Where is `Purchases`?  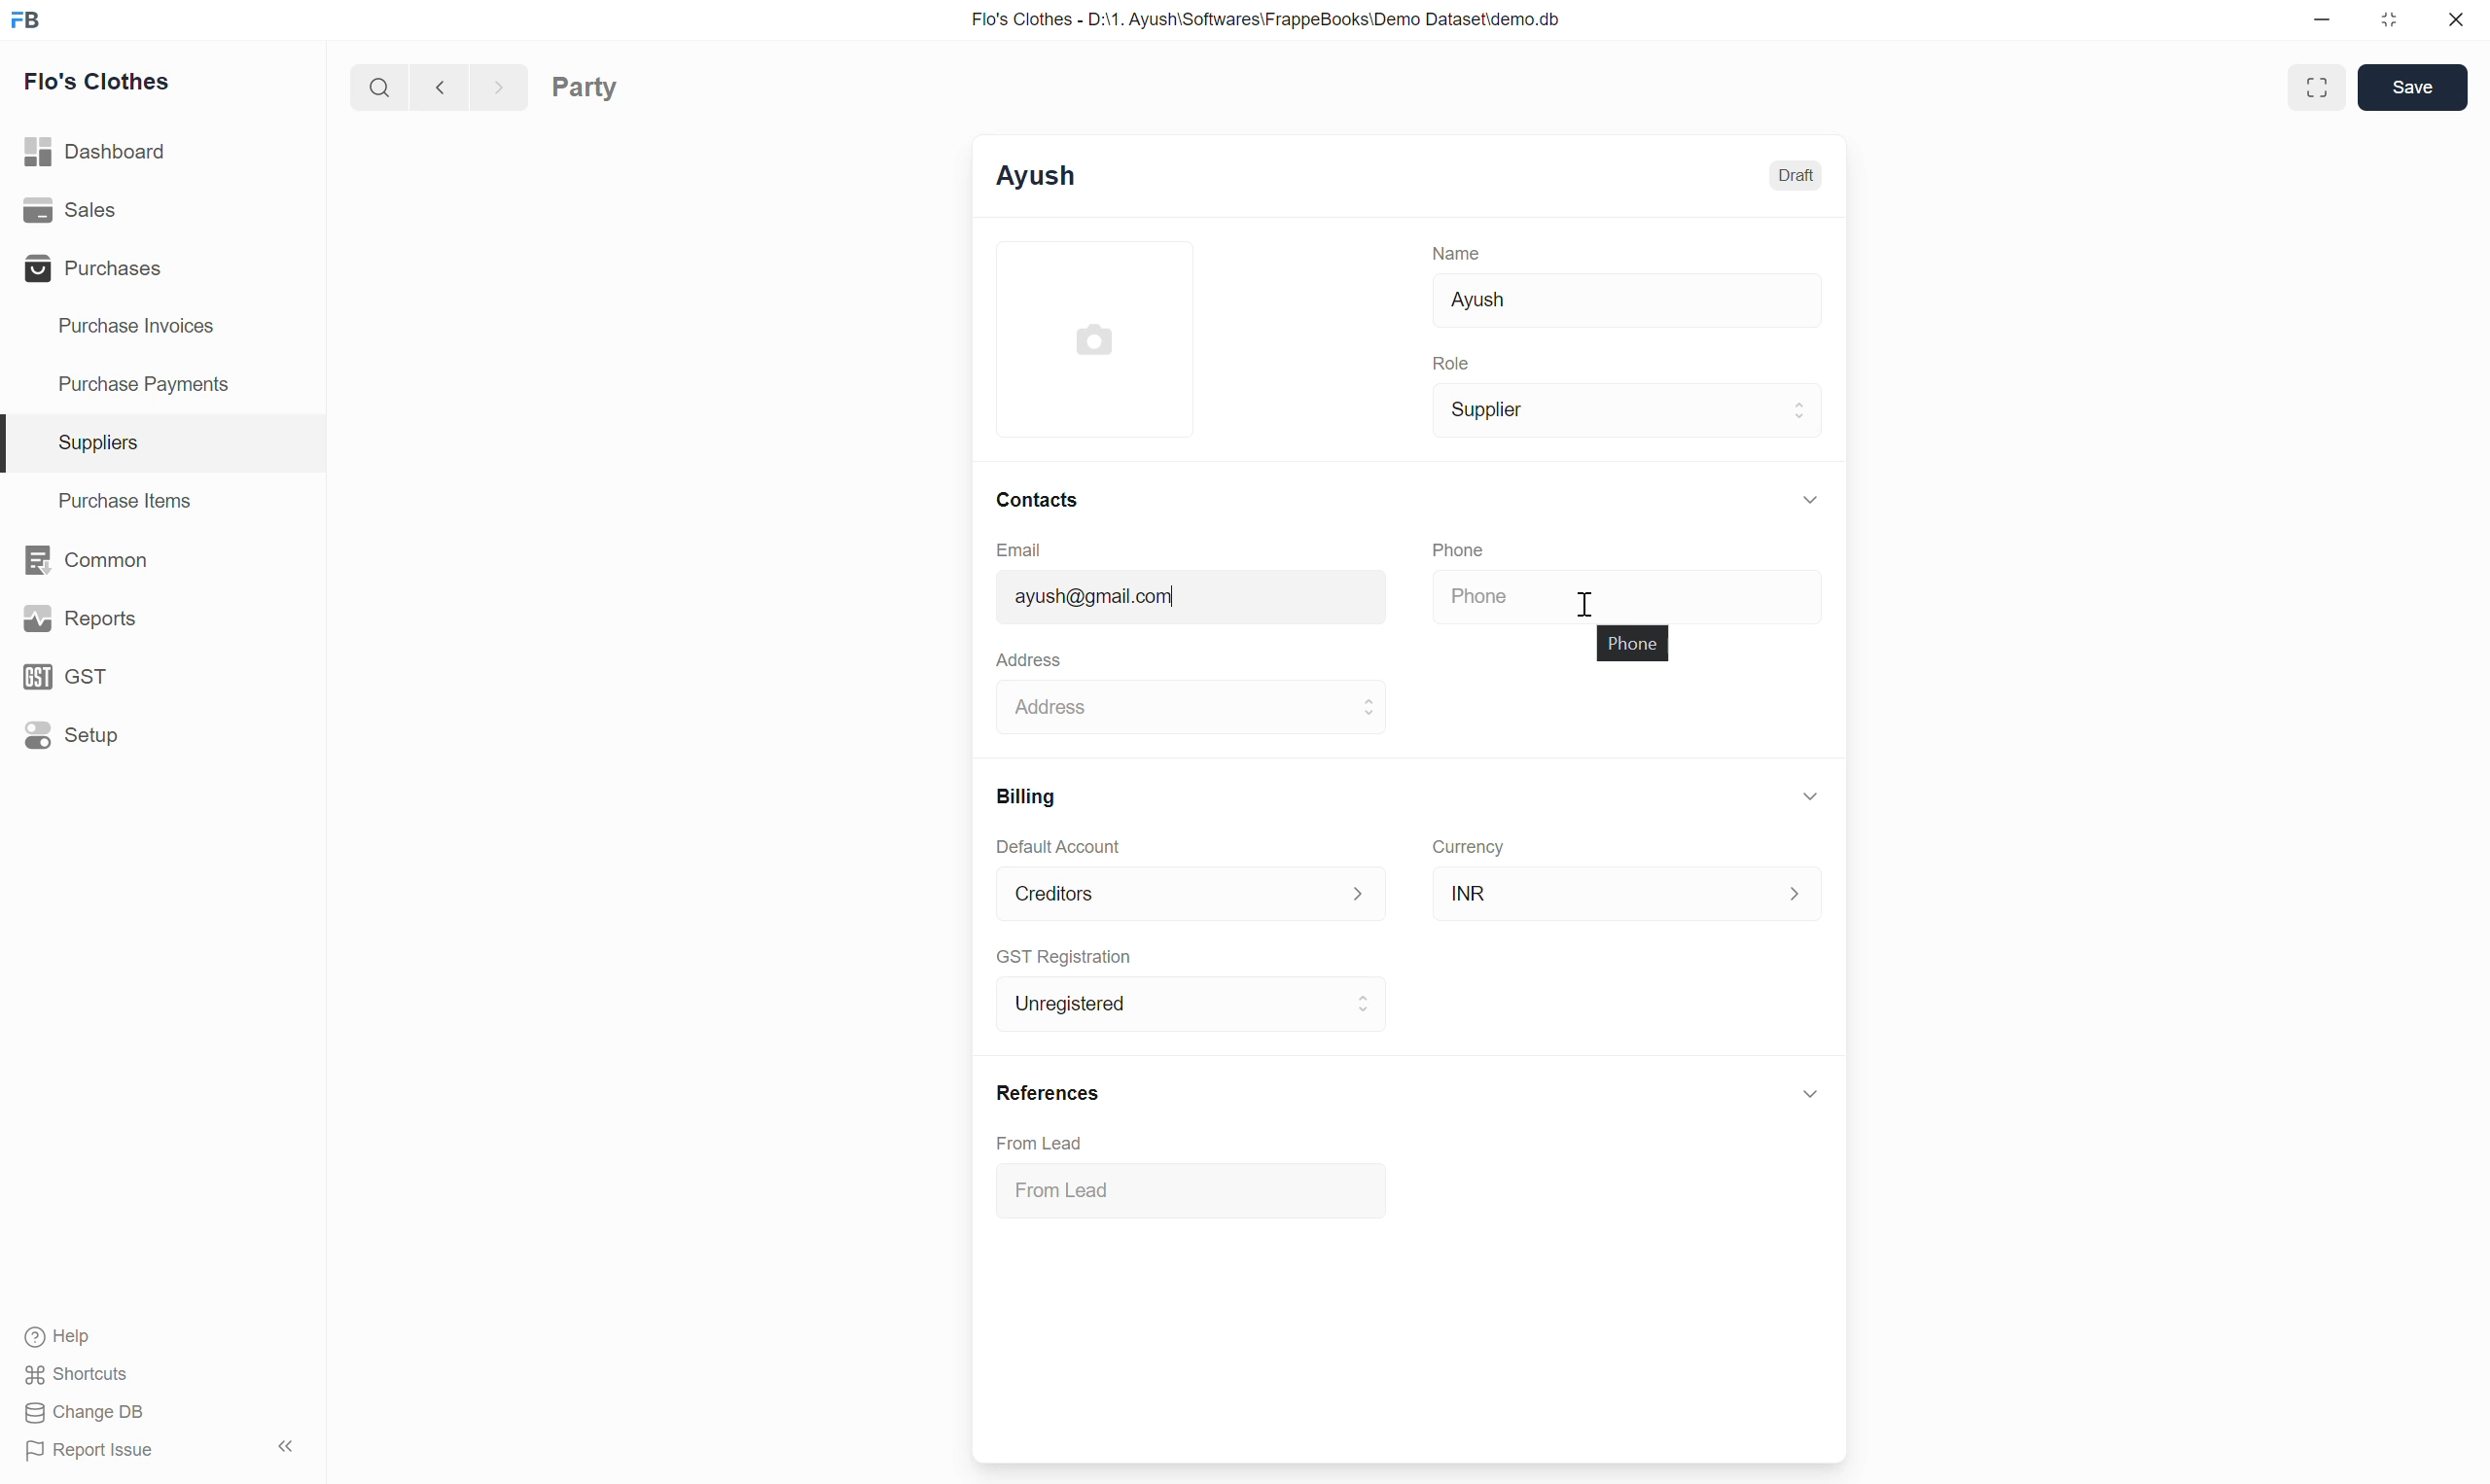
Purchases is located at coordinates (161, 268).